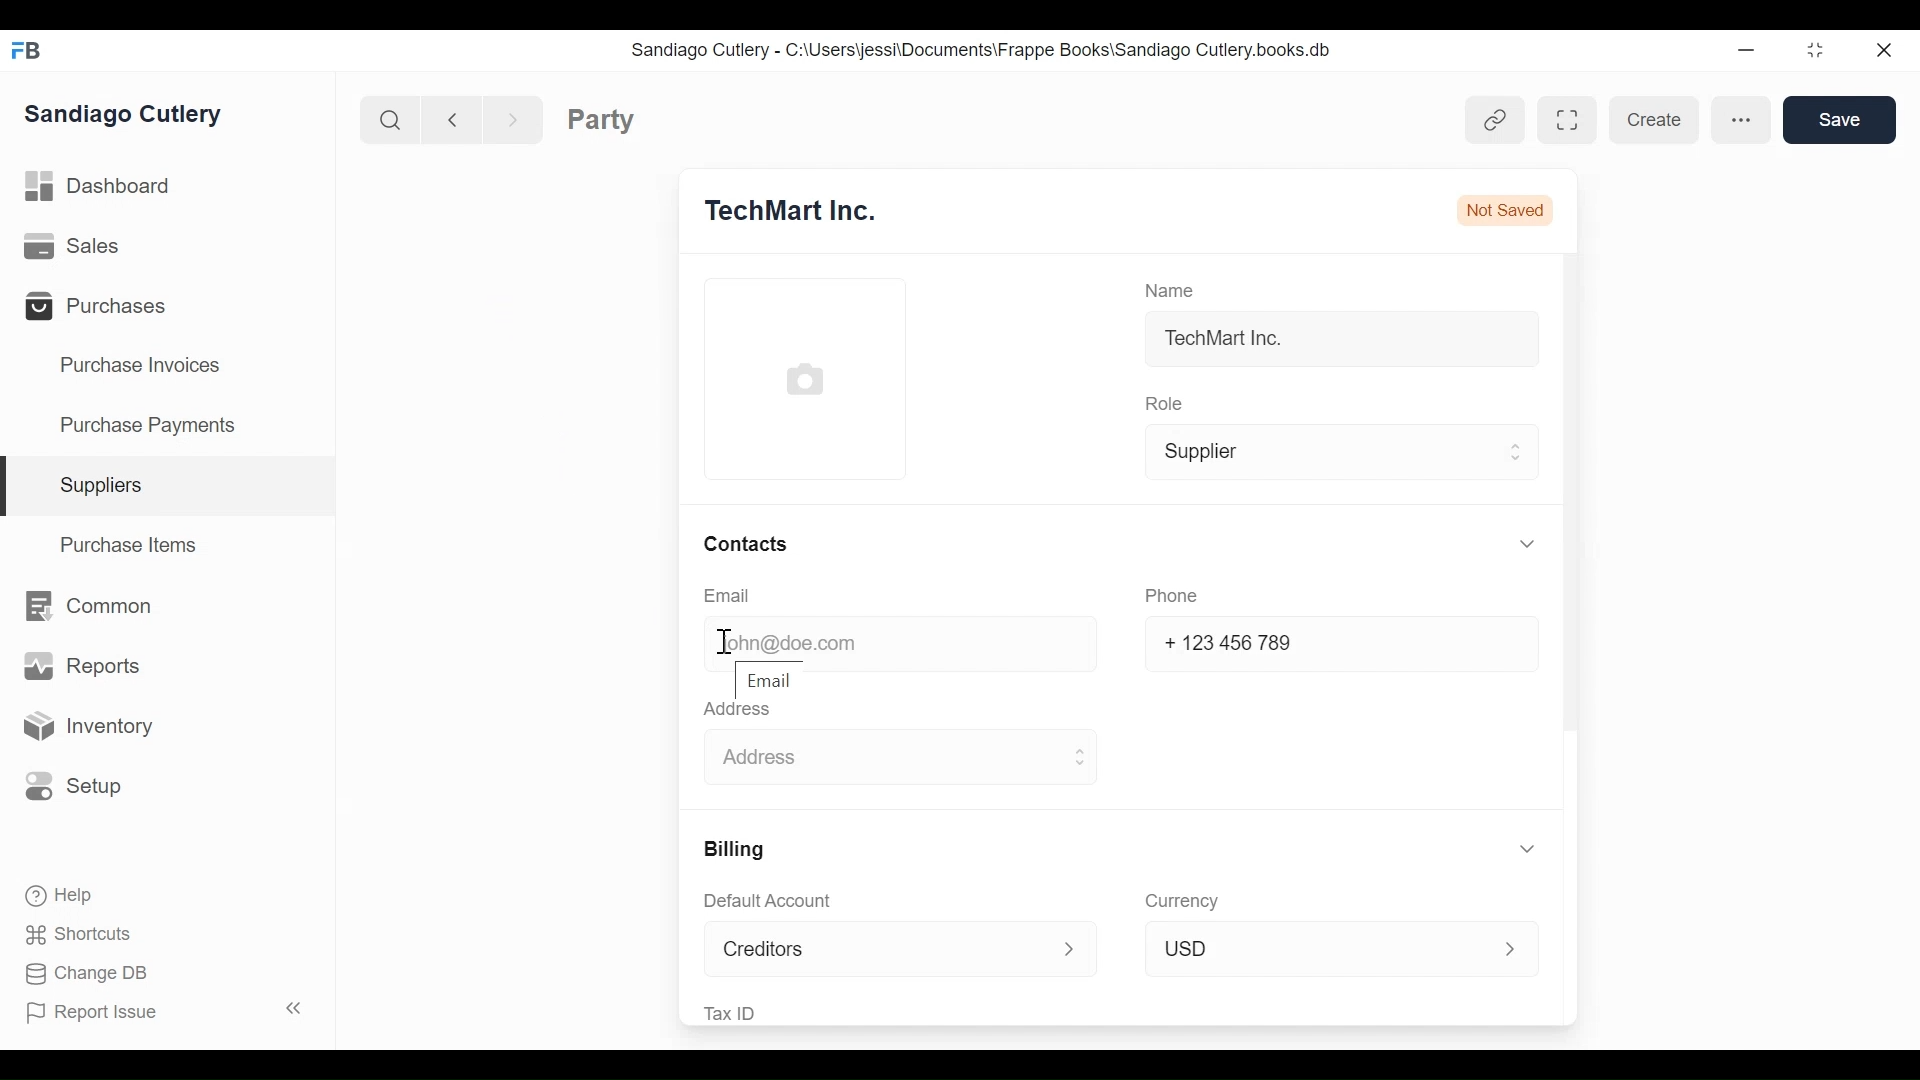 The width and height of the screenshot is (1920, 1080). What do you see at coordinates (1336, 453) in the screenshot?
I see `Supplier` at bounding box center [1336, 453].